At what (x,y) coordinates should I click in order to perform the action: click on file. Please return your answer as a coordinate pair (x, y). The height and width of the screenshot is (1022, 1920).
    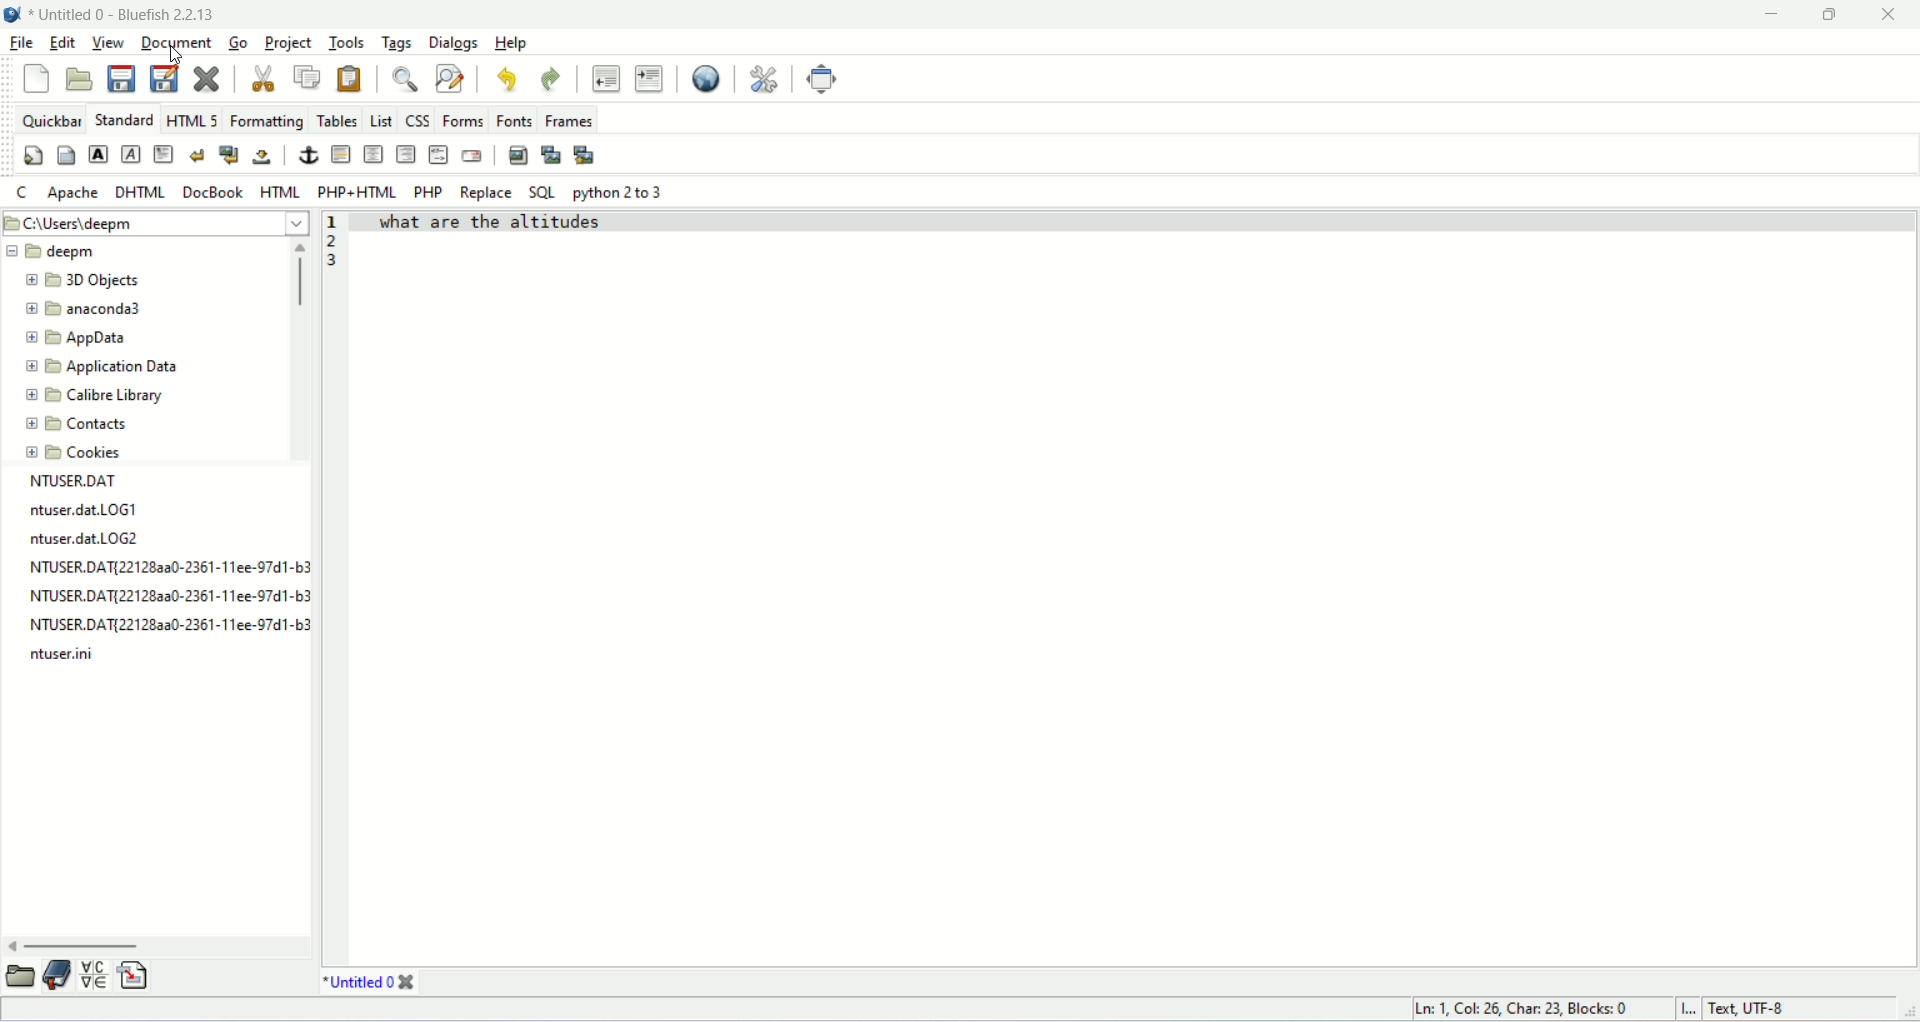
    Looking at the image, I should click on (20, 44).